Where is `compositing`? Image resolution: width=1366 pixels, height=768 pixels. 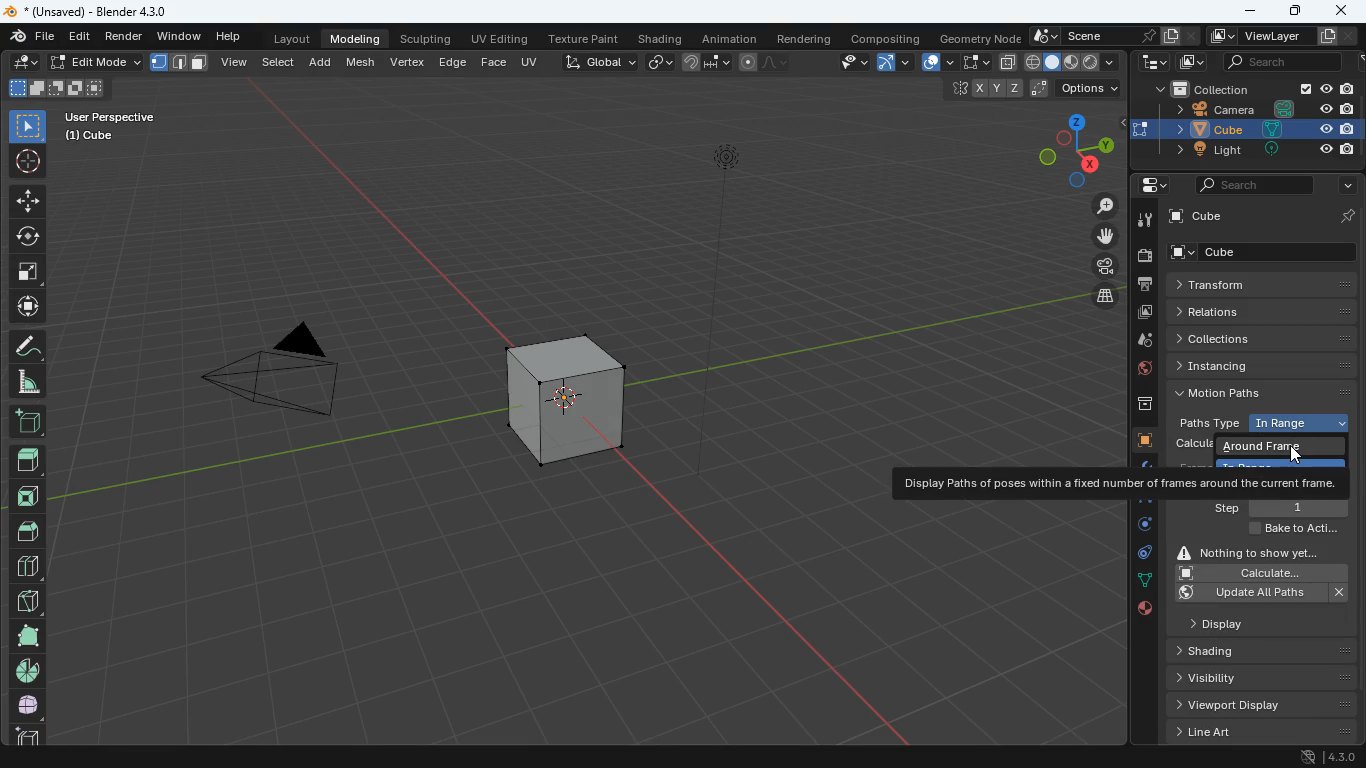
compositing is located at coordinates (888, 38).